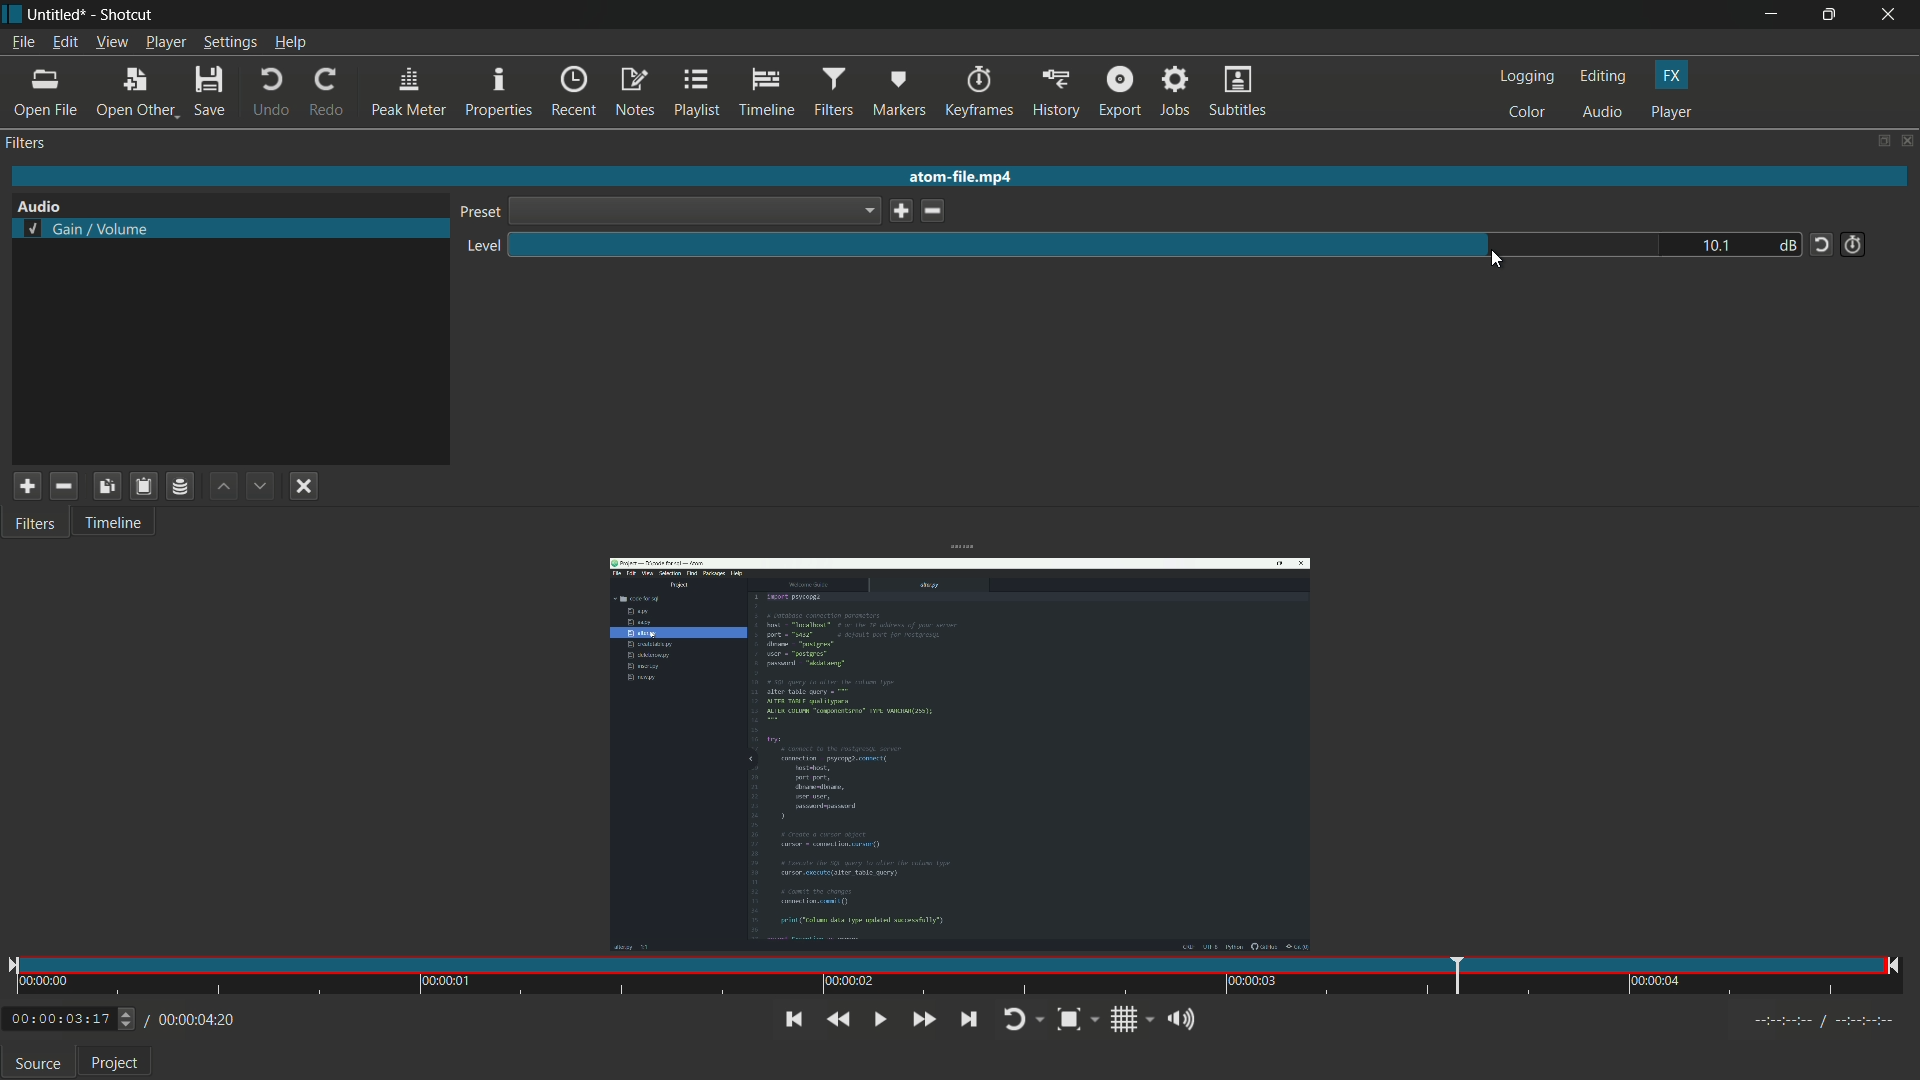 The height and width of the screenshot is (1080, 1920). What do you see at coordinates (833, 93) in the screenshot?
I see `filters` at bounding box center [833, 93].